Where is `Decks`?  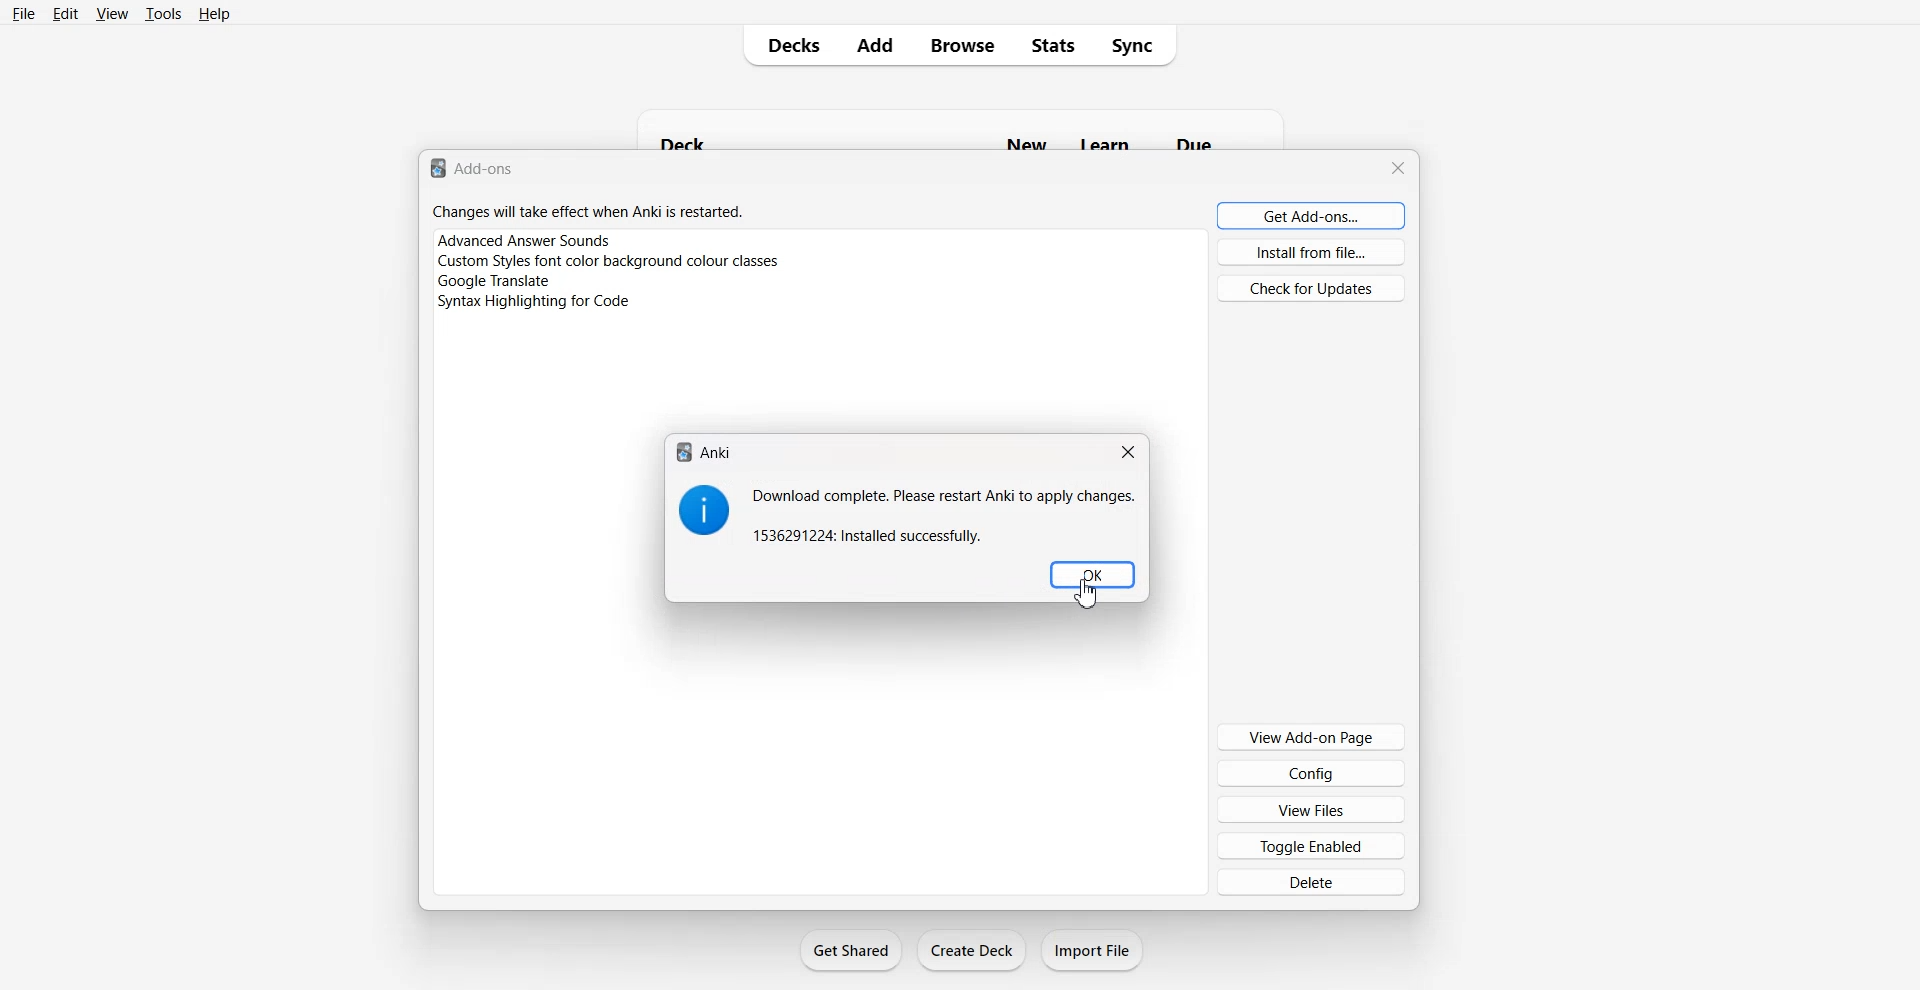
Decks is located at coordinates (787, 45).